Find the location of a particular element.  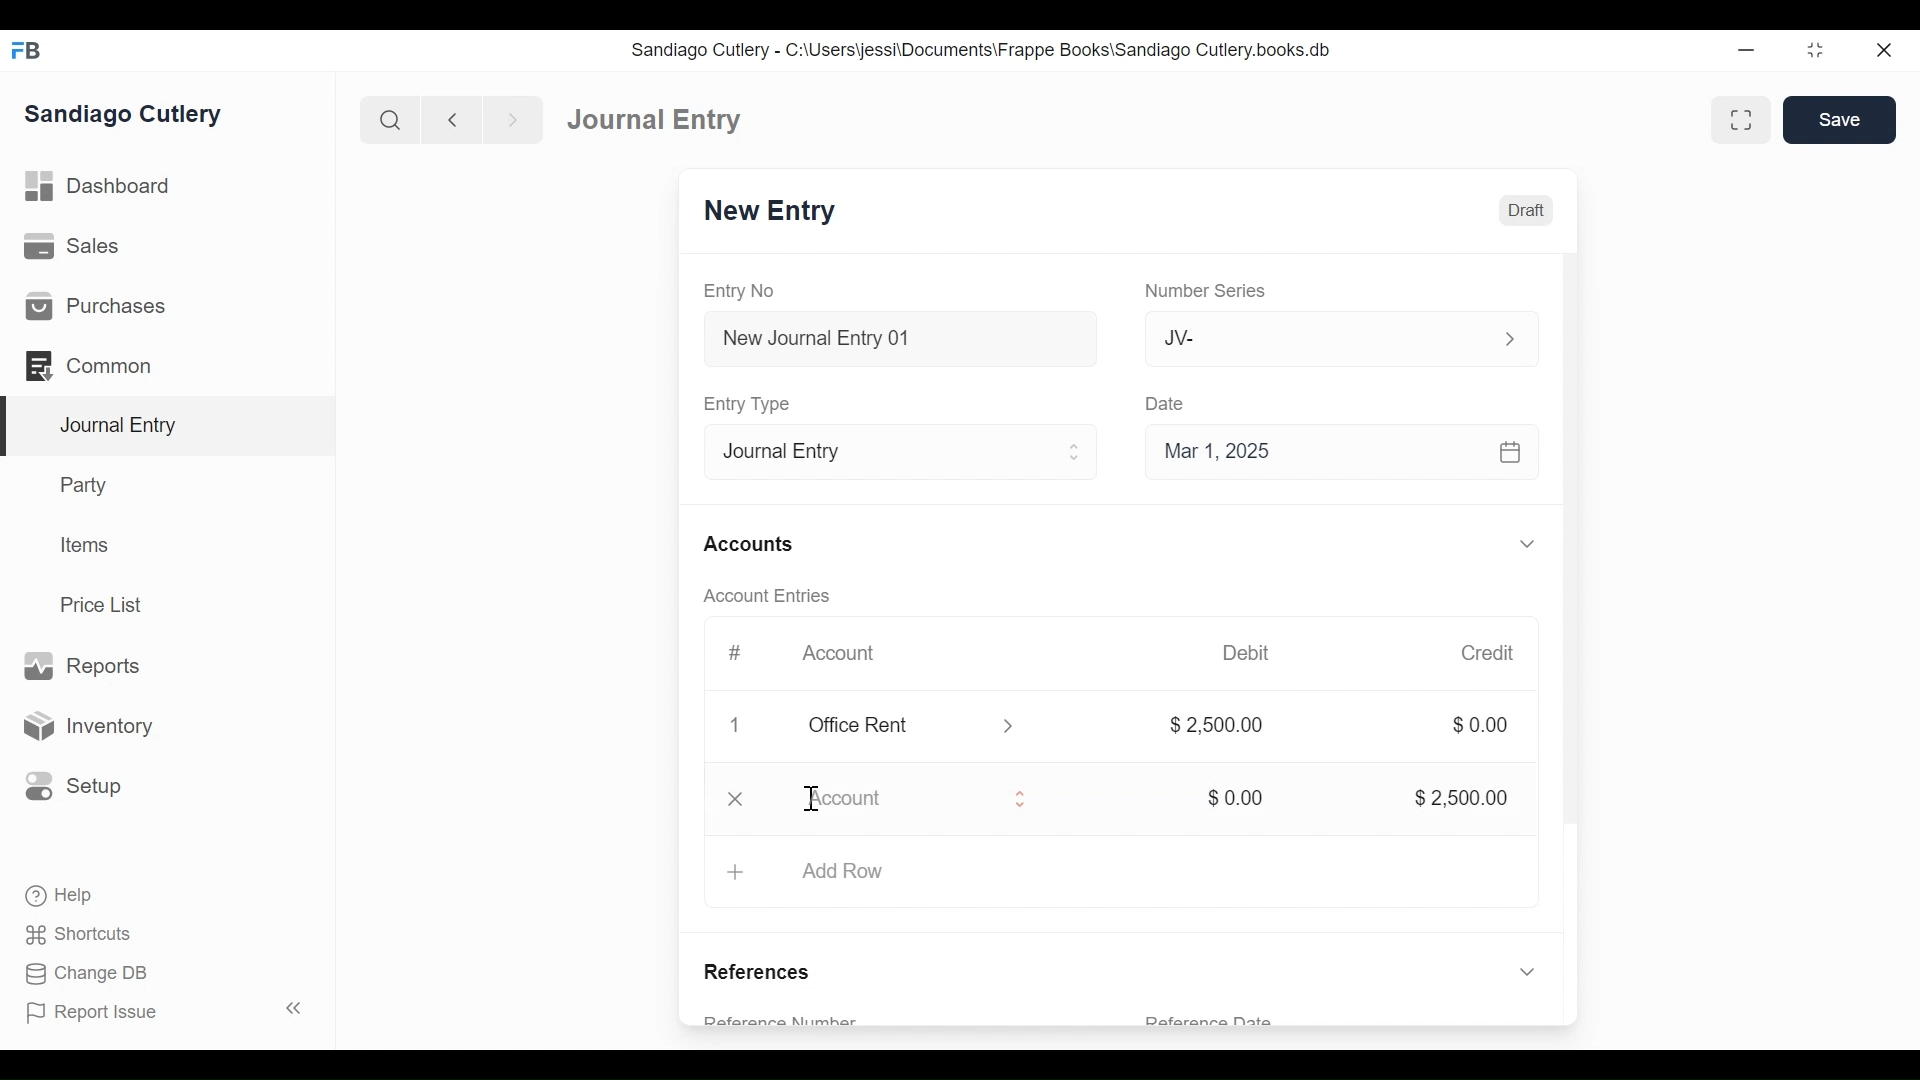

Mar 1, 2025 is located at coordinates (1342, 450).